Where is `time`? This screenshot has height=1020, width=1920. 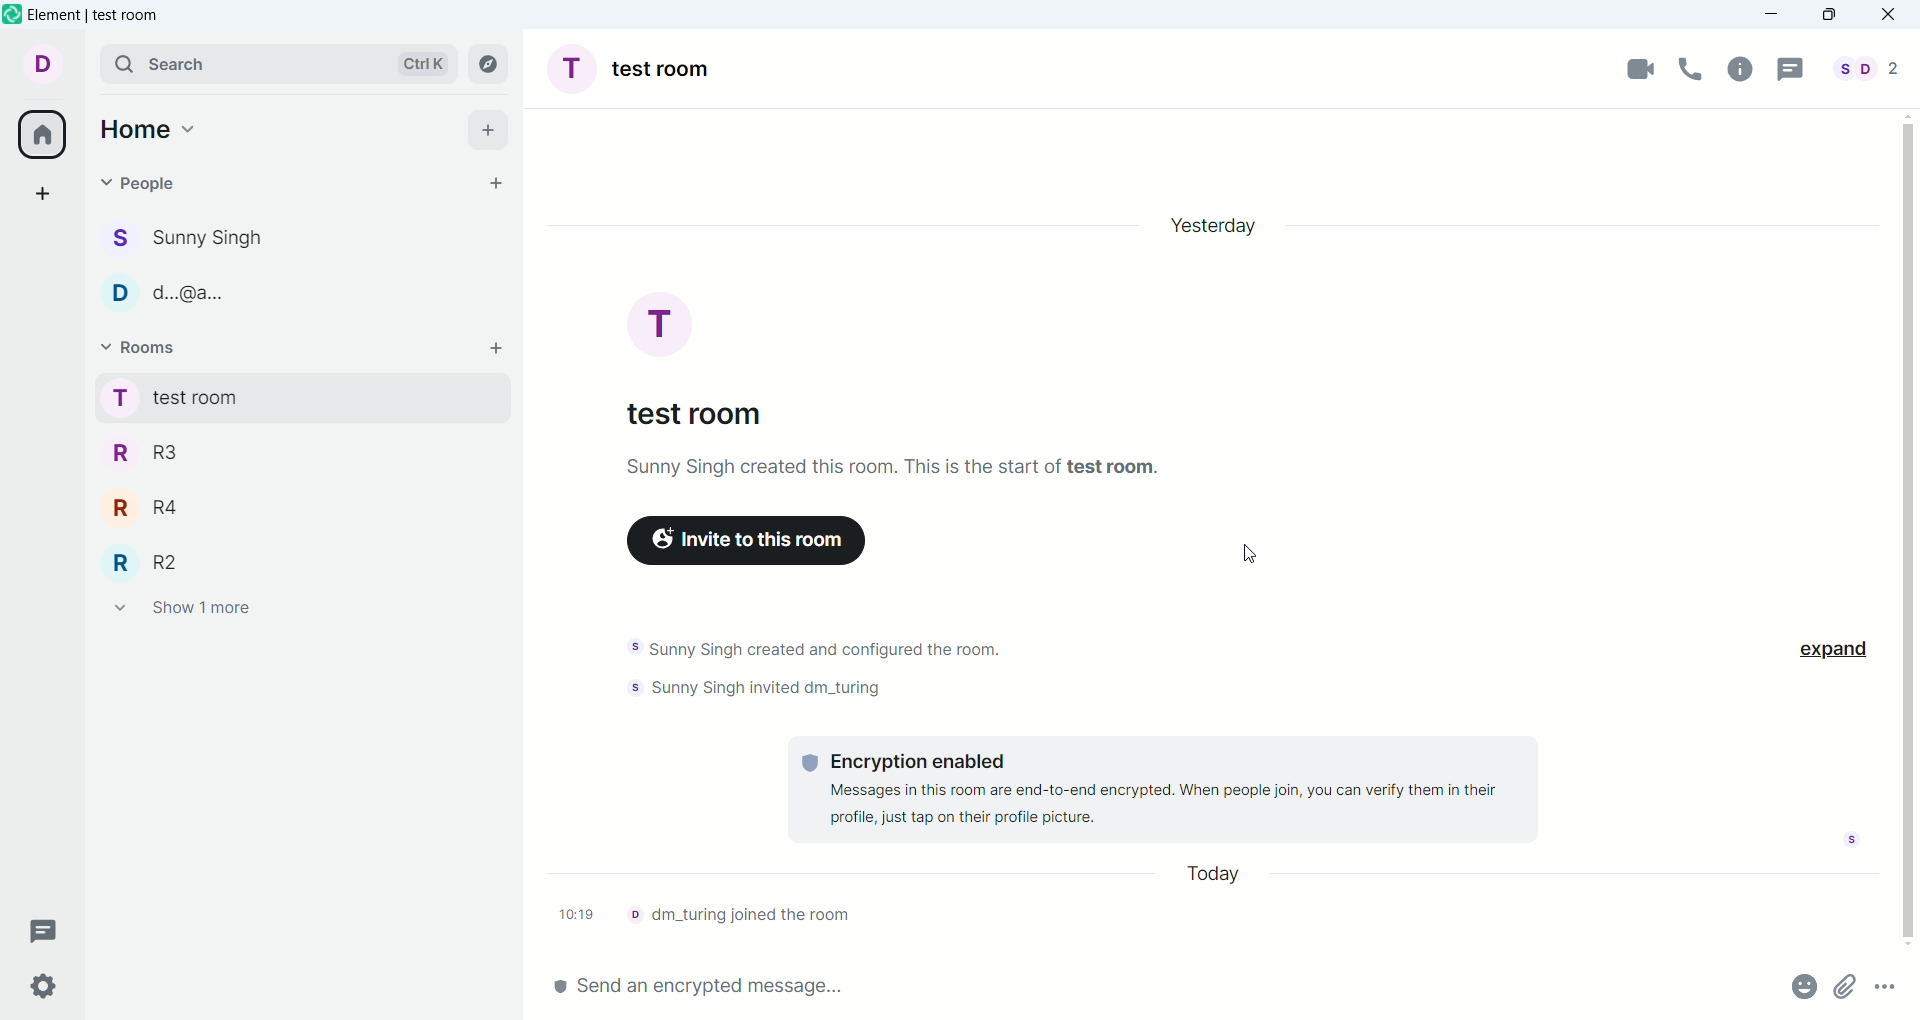
time is located at coordinates (574, 915).